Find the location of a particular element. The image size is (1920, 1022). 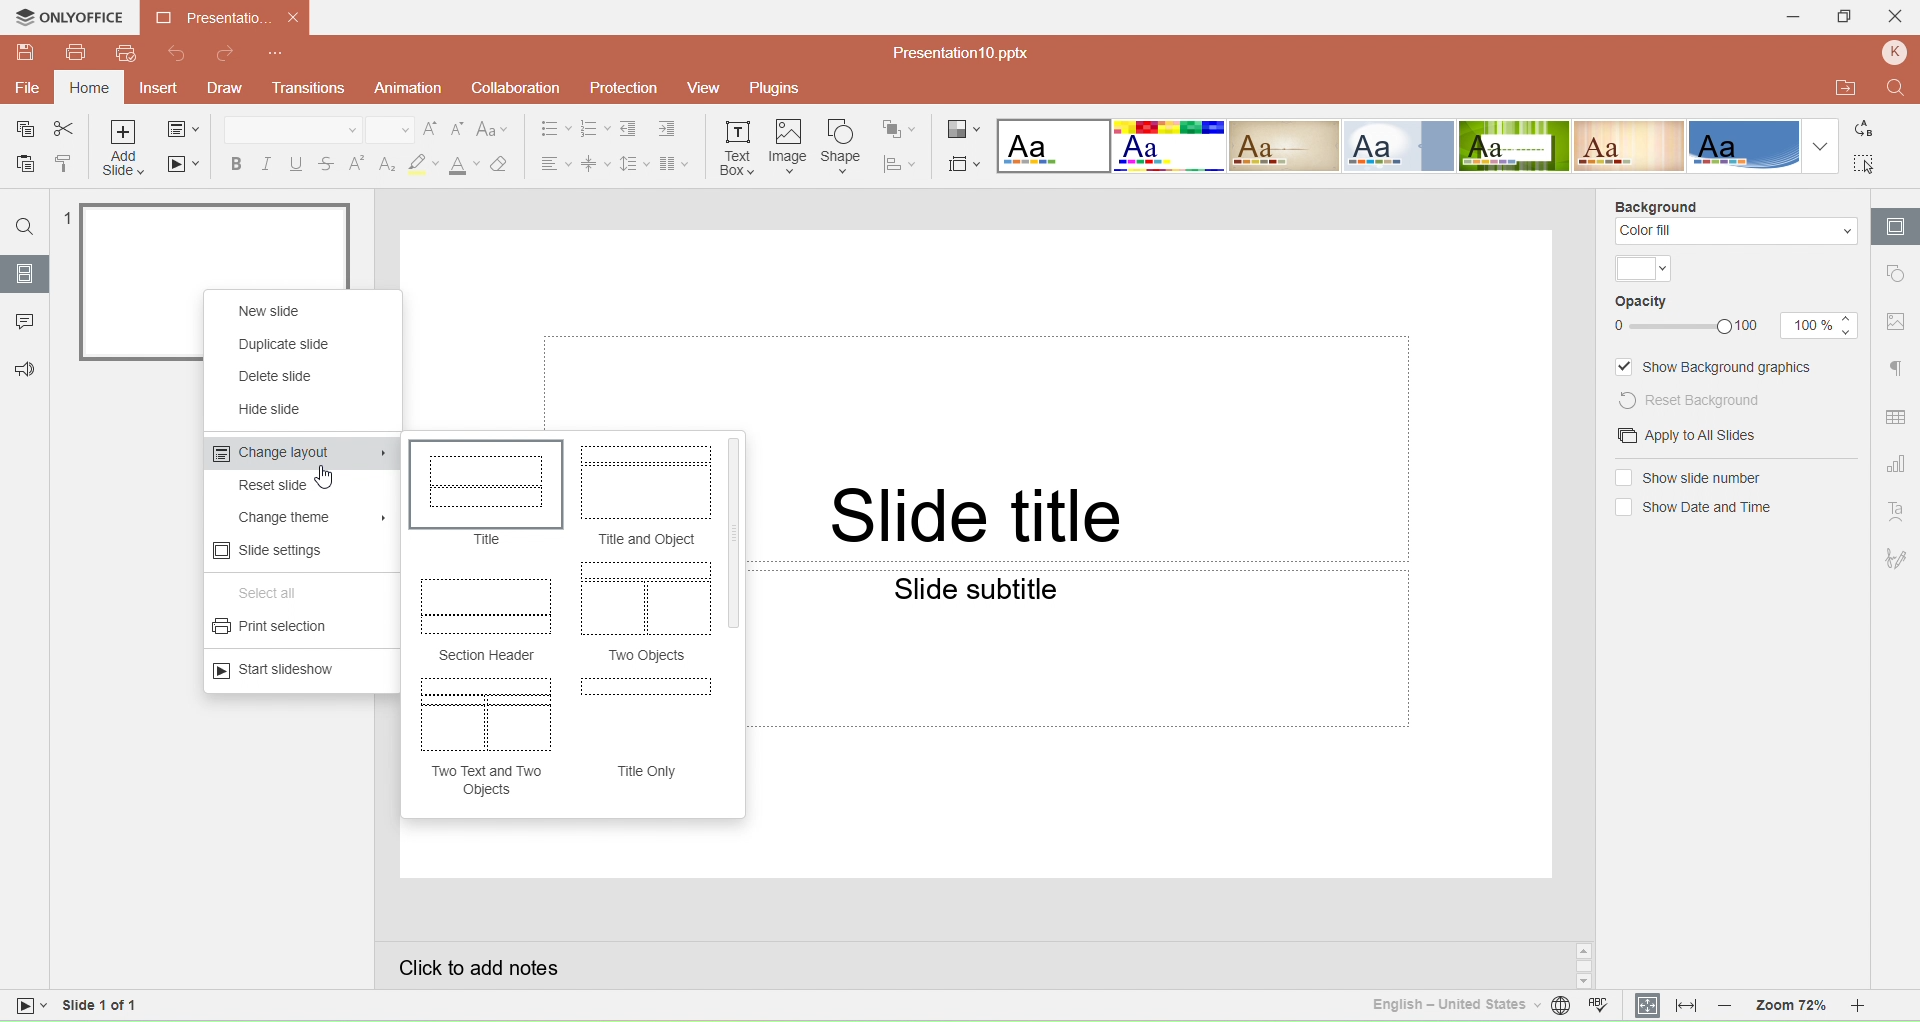

Home is located at coordinates (89, 88).